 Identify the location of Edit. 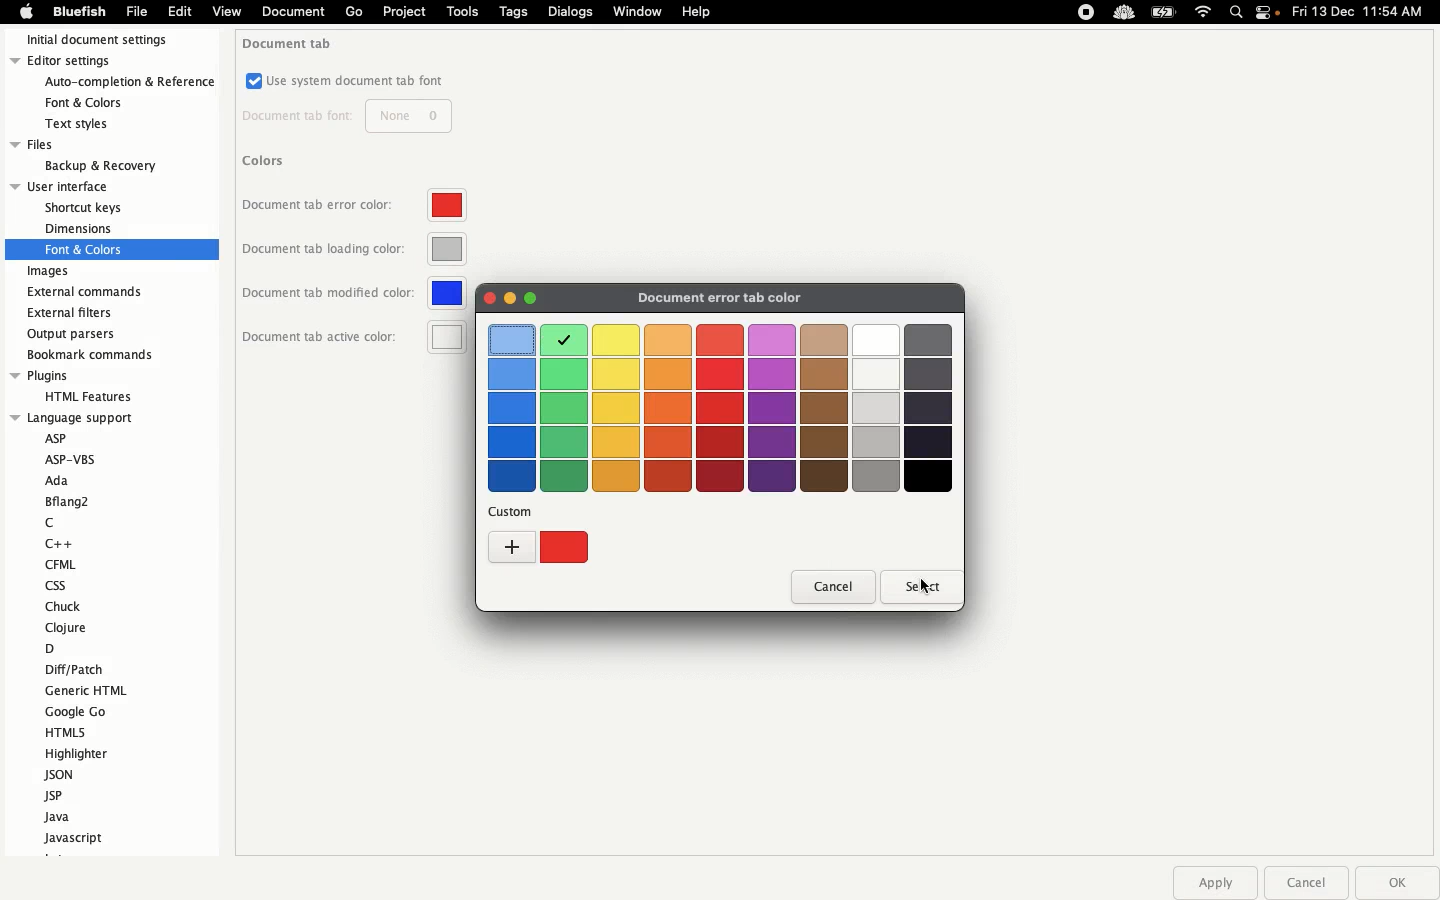
(180, 11).